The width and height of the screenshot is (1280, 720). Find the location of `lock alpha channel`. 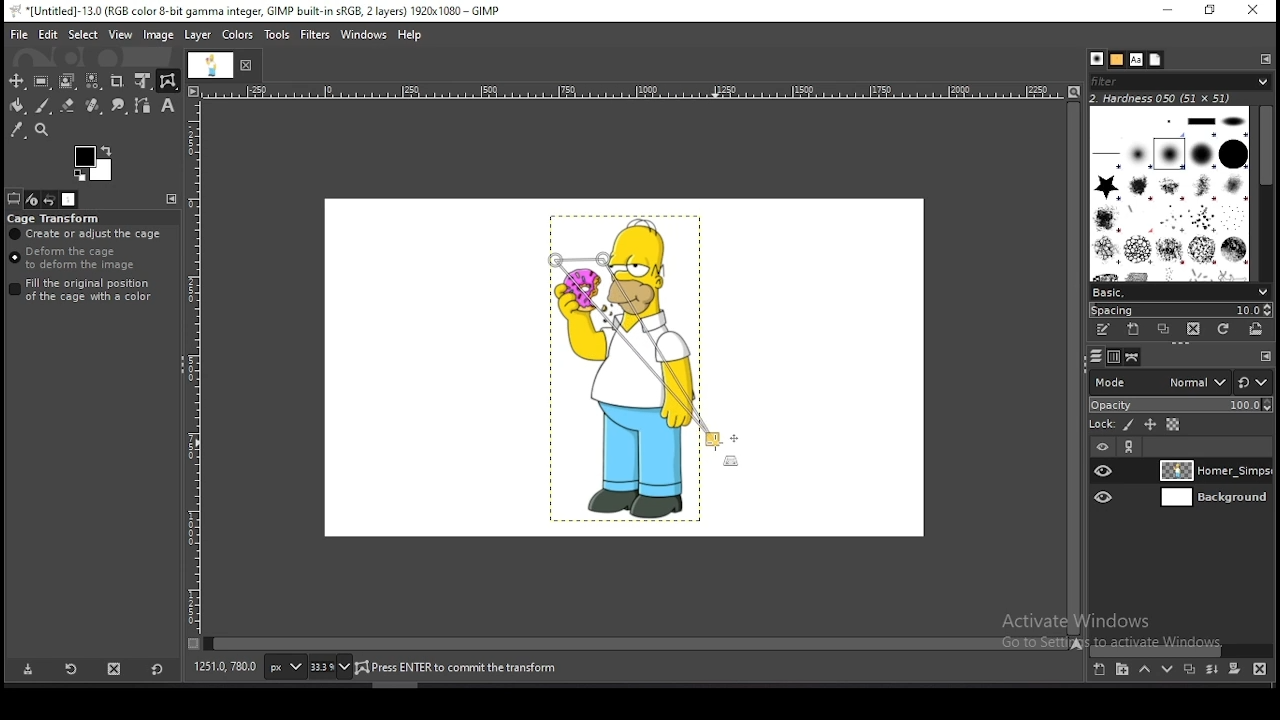

lock alpha channel is located at coordinates (1172, 426).